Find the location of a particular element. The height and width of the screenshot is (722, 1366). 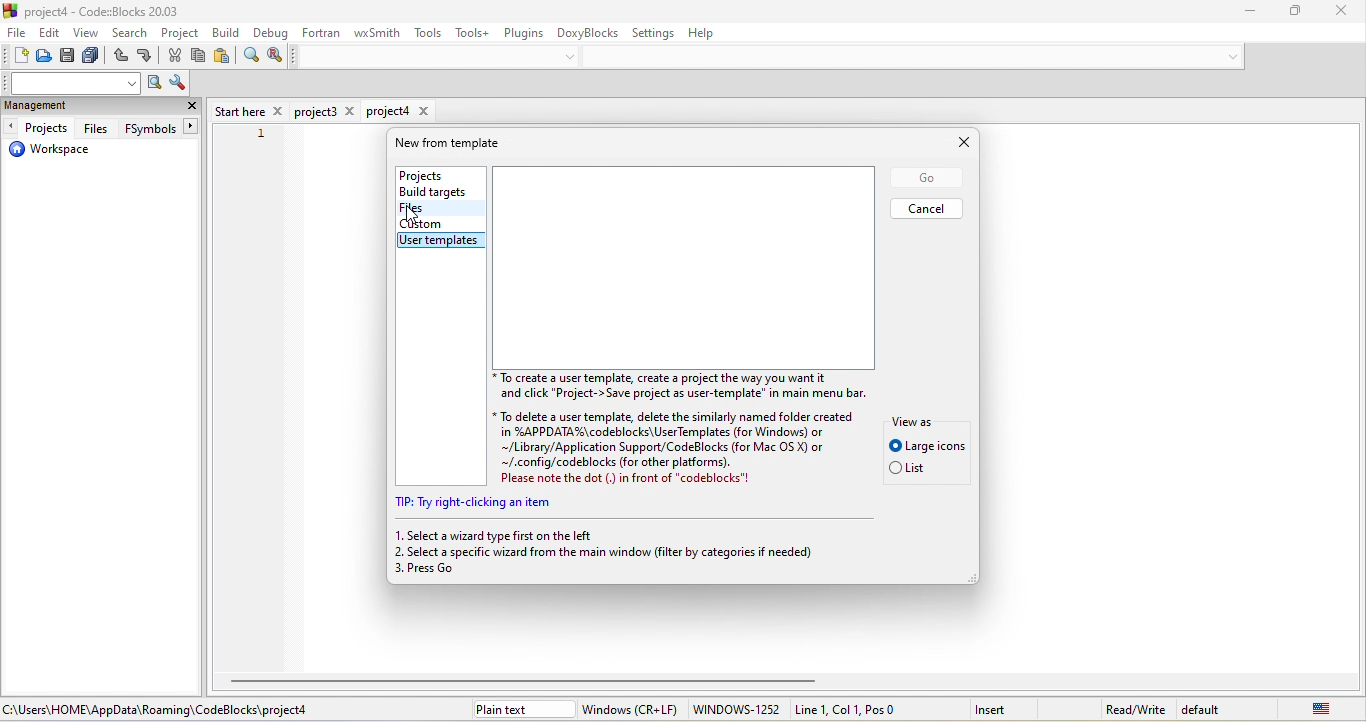

project4 is located at coordinates (399, 111).